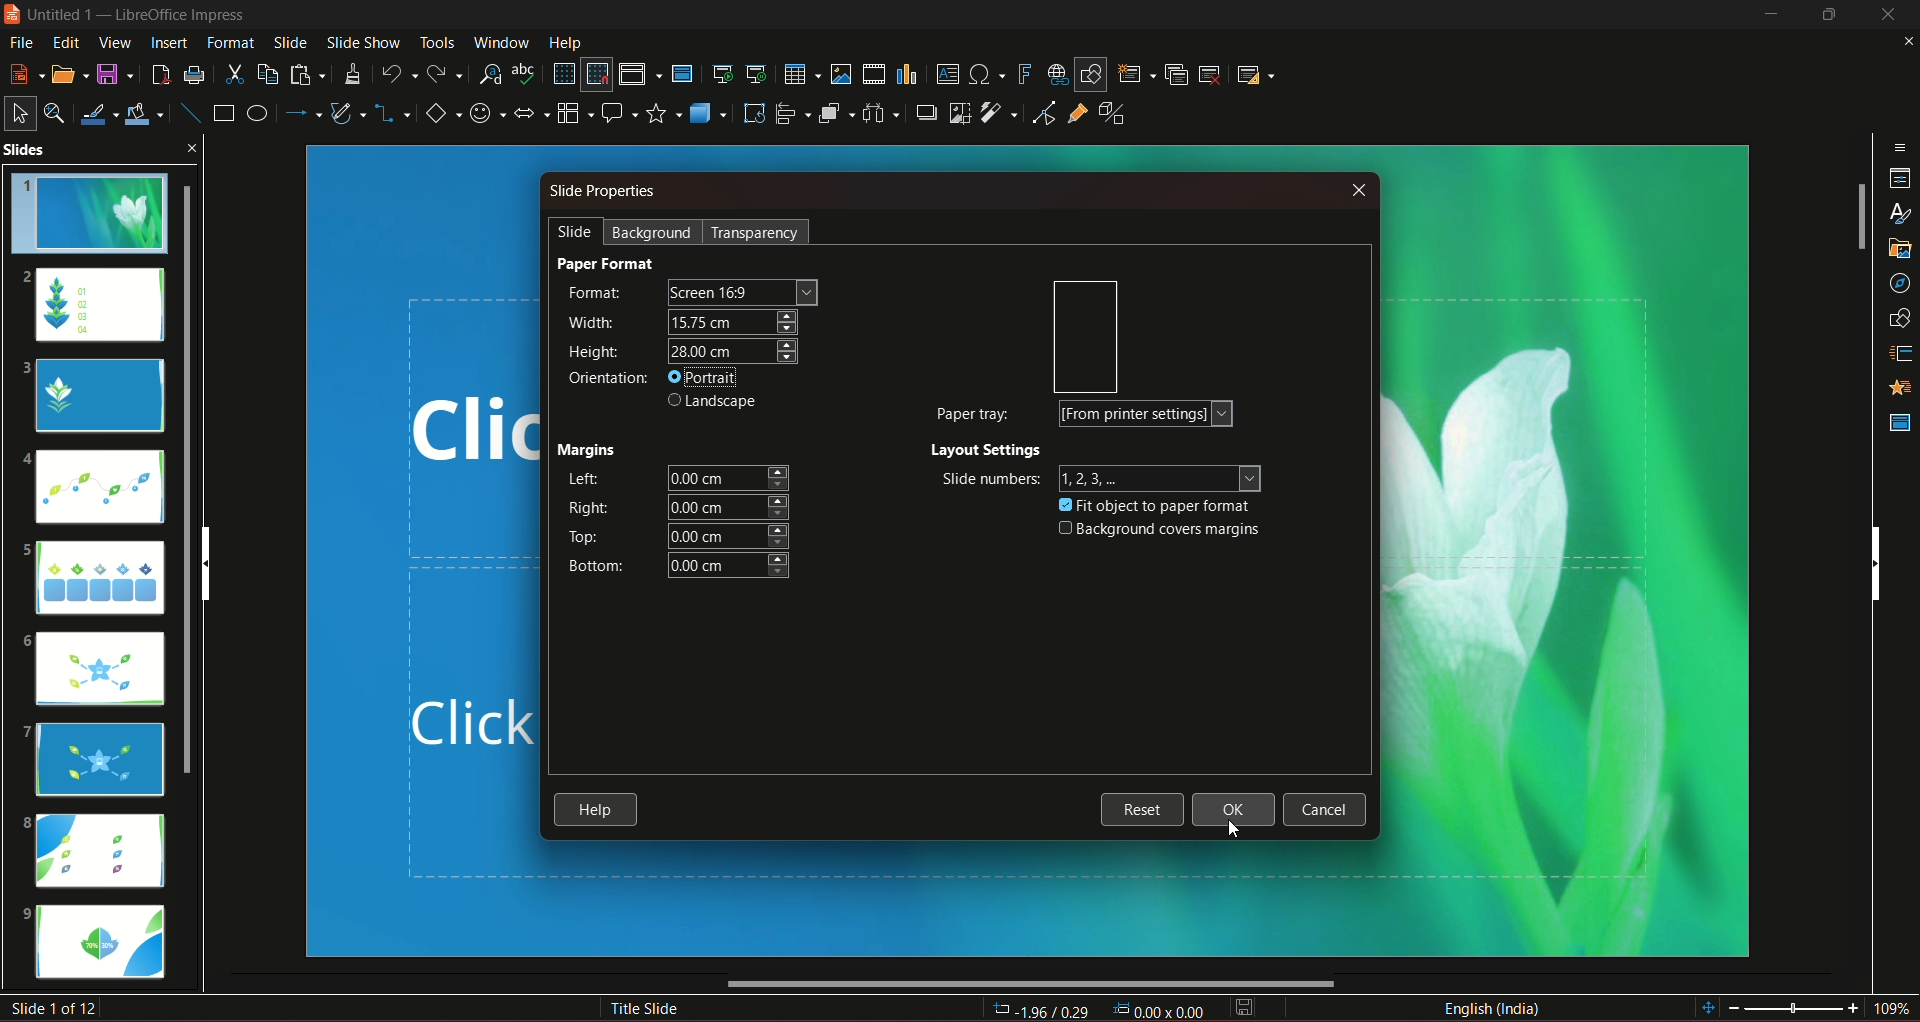  Describe the element at coordinates (639, 74) in the screenshot. I see `display views` at that location.